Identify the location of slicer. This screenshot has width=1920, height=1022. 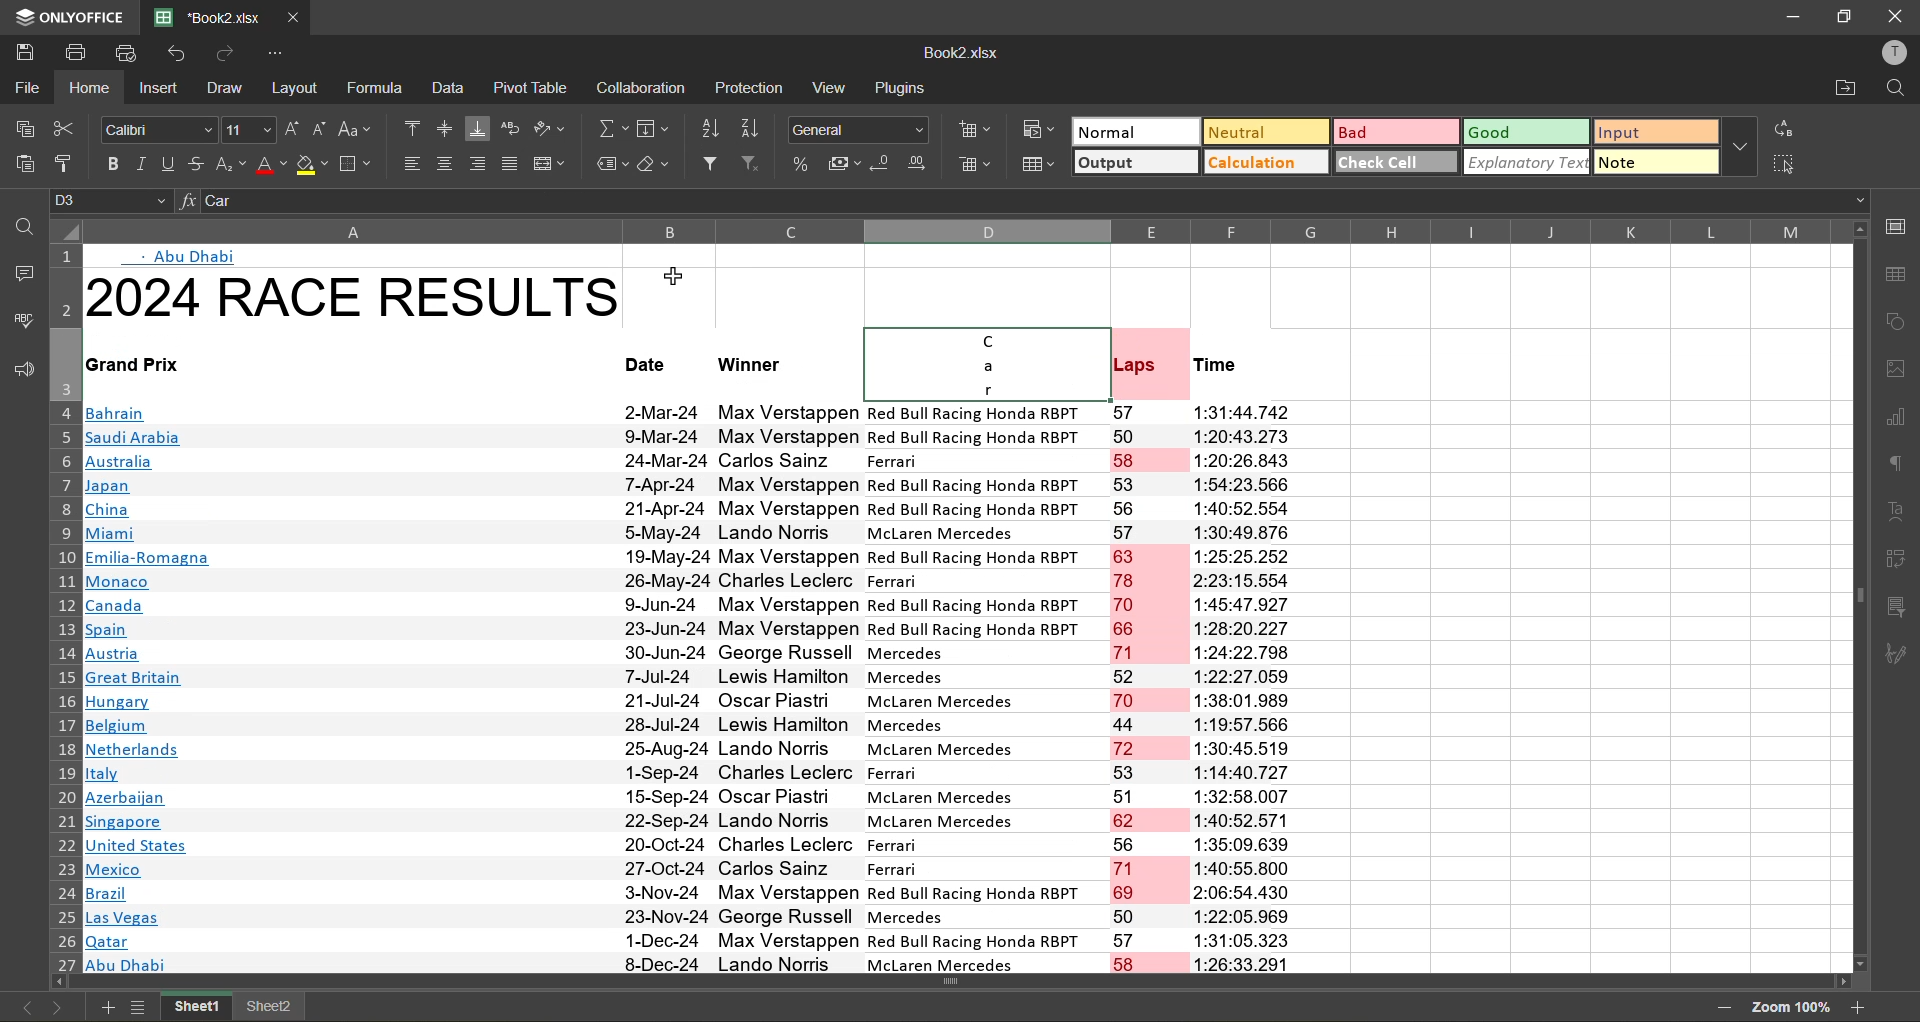
(1896, 606).